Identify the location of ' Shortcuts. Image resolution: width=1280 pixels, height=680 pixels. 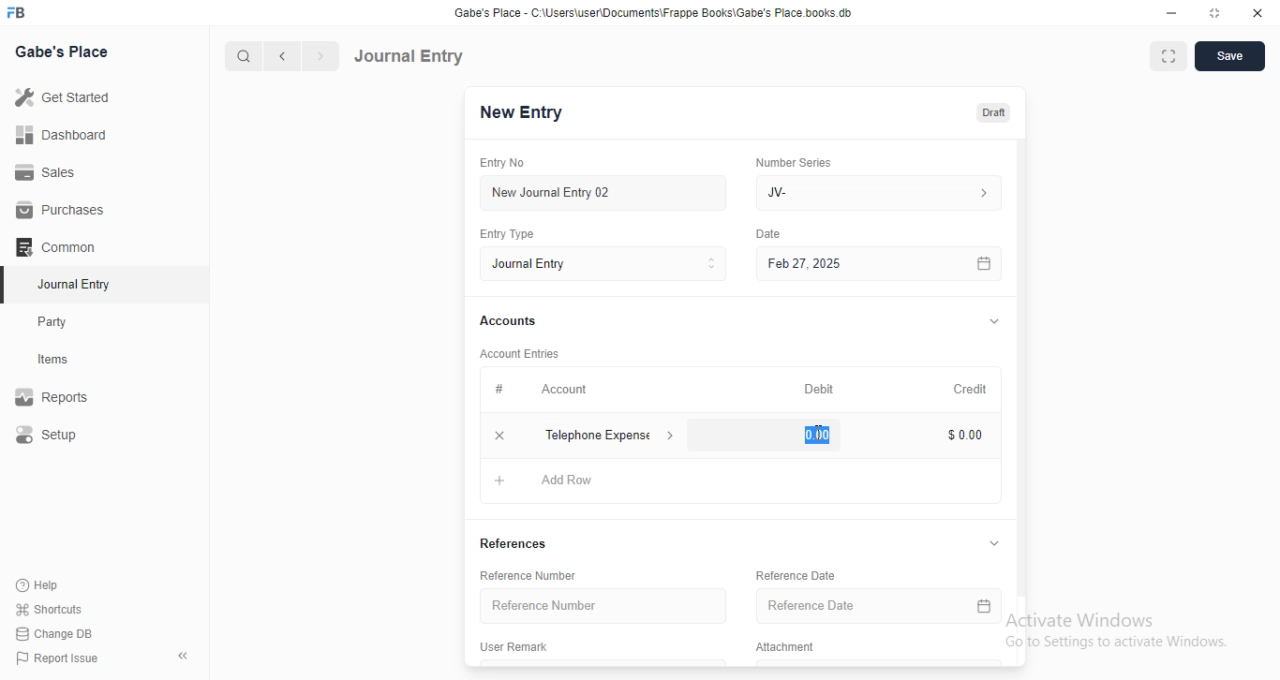
(50, 608).